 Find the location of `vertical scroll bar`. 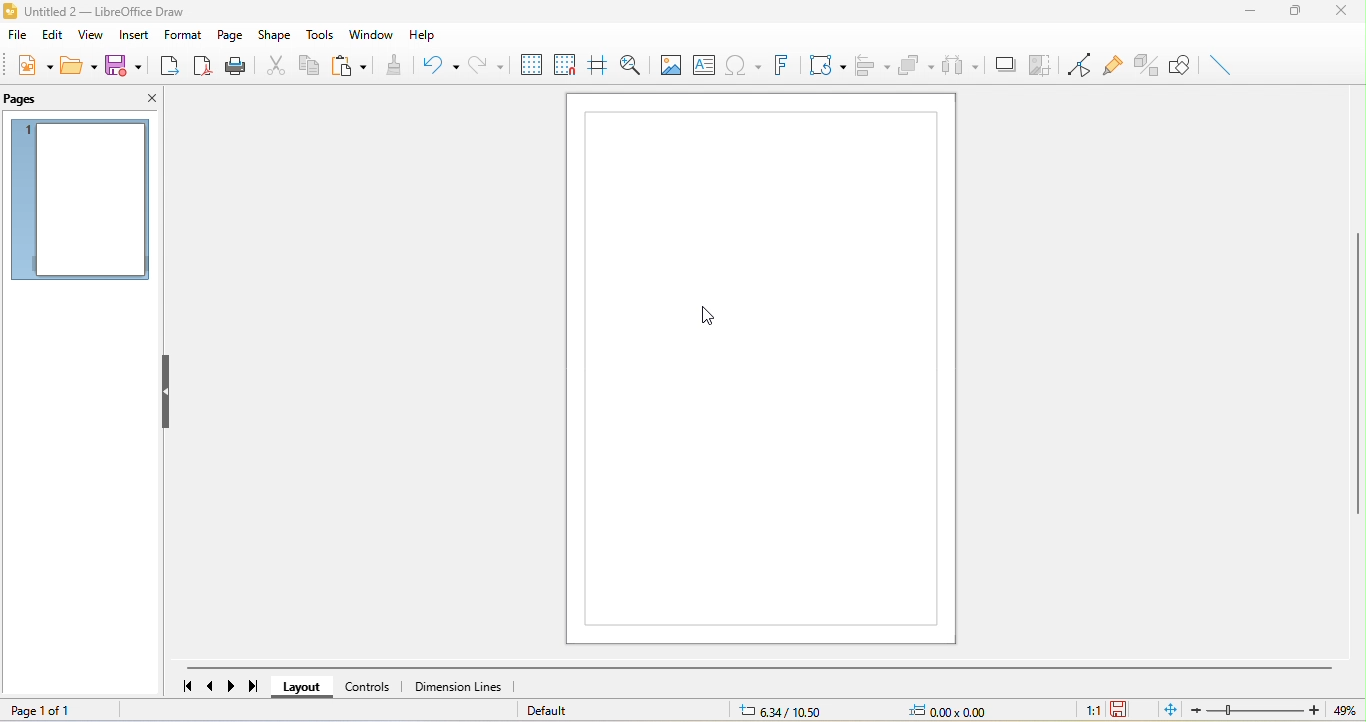

vertical scroll bar is located at coordinates (1357, 375).